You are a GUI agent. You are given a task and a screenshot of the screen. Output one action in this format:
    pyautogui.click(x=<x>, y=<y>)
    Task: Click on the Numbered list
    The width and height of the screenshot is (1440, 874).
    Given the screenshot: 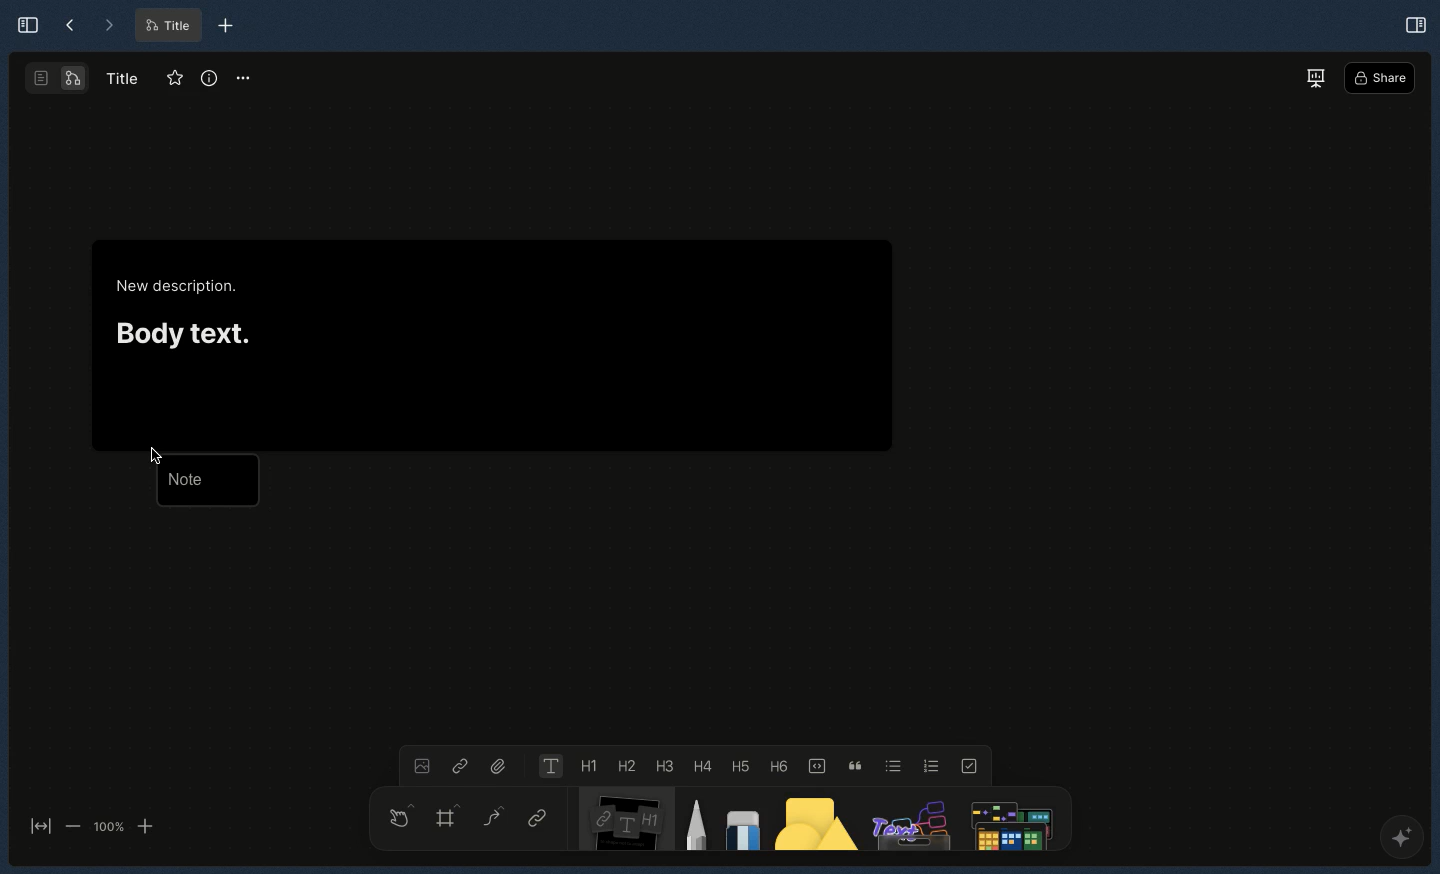 What is the action you would take?
    pyautogui.click(x=932, y=765)
    